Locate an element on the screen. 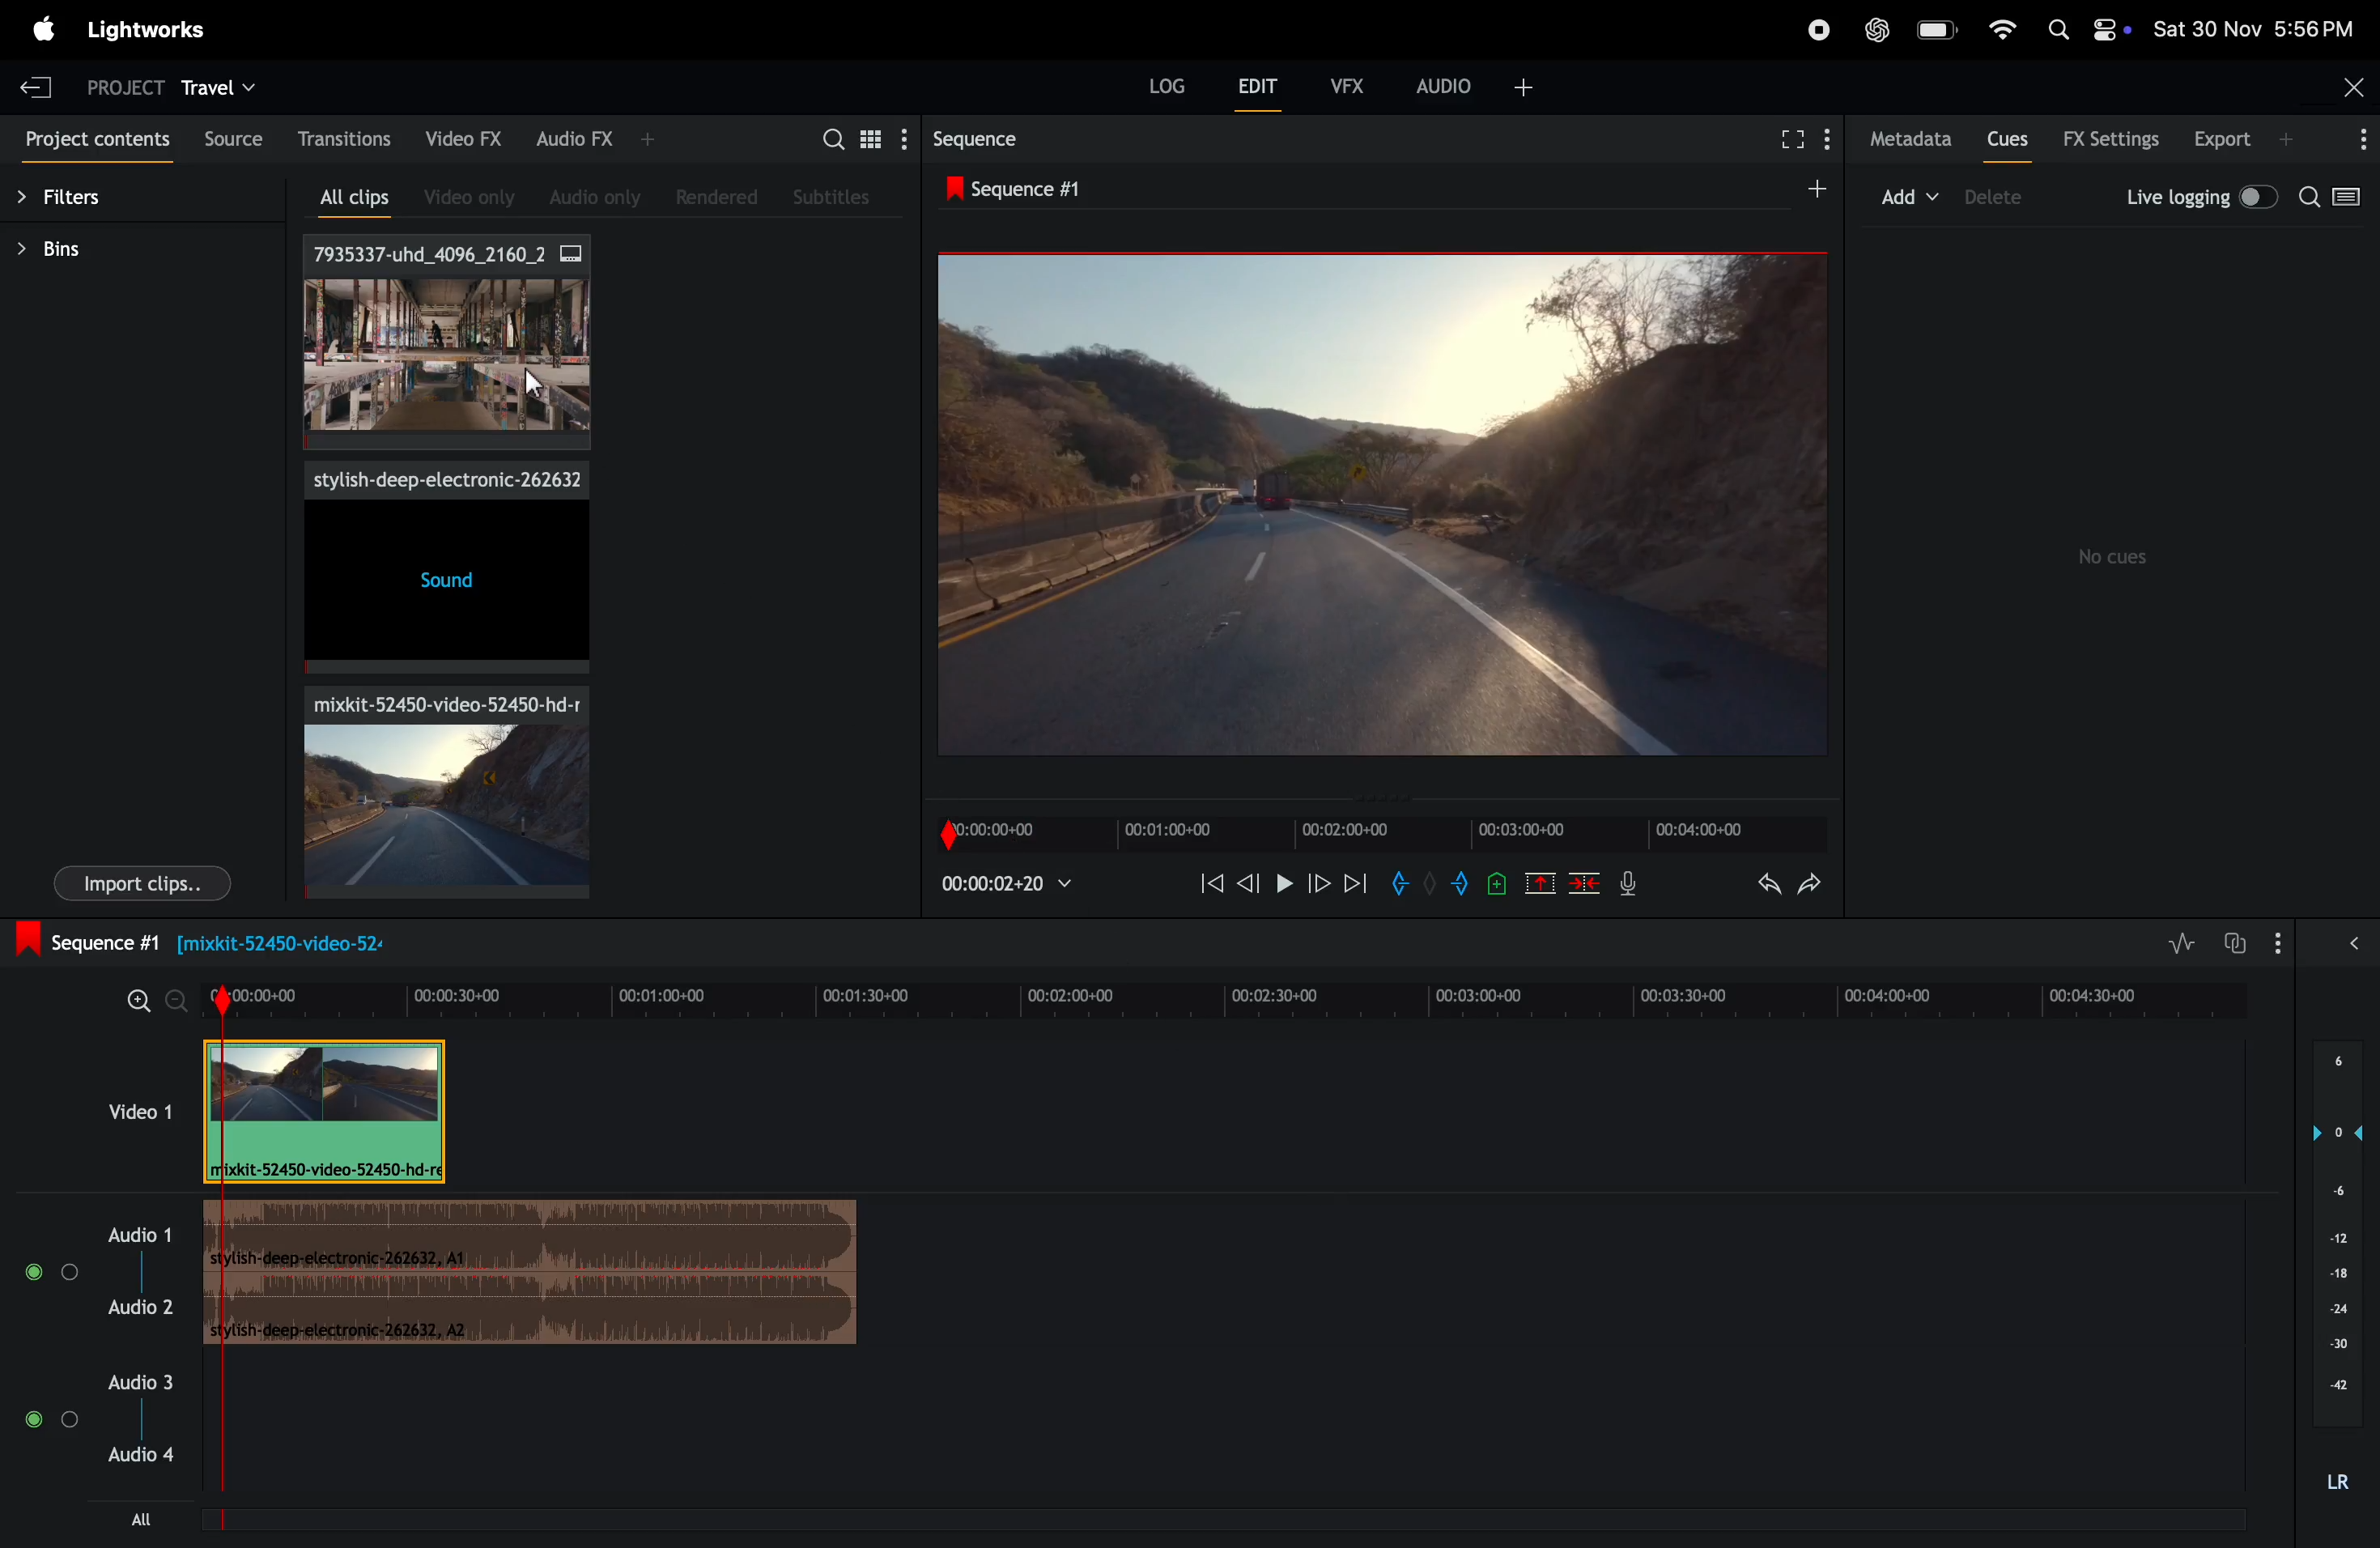  chatgpt is located at coordinates (1875, 31).